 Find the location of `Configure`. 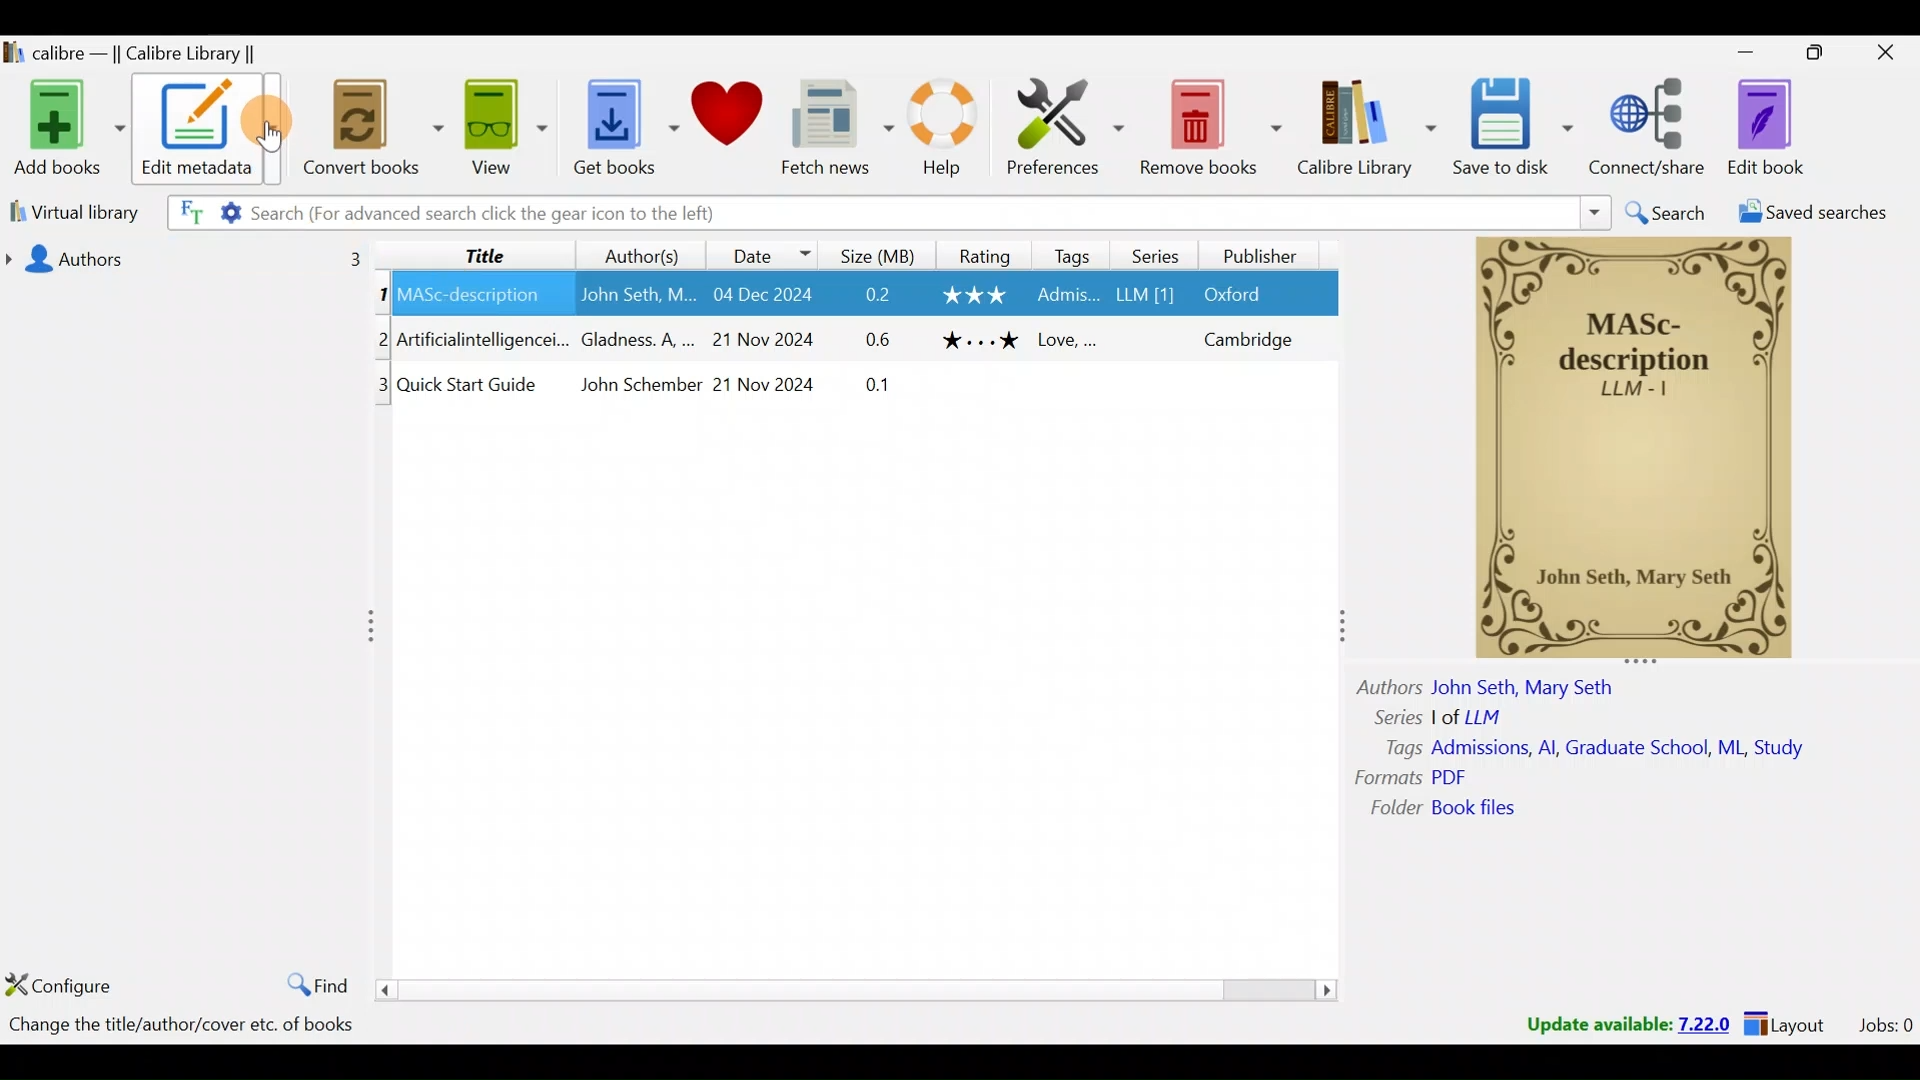

Configure is located at coordinates (71, 983).